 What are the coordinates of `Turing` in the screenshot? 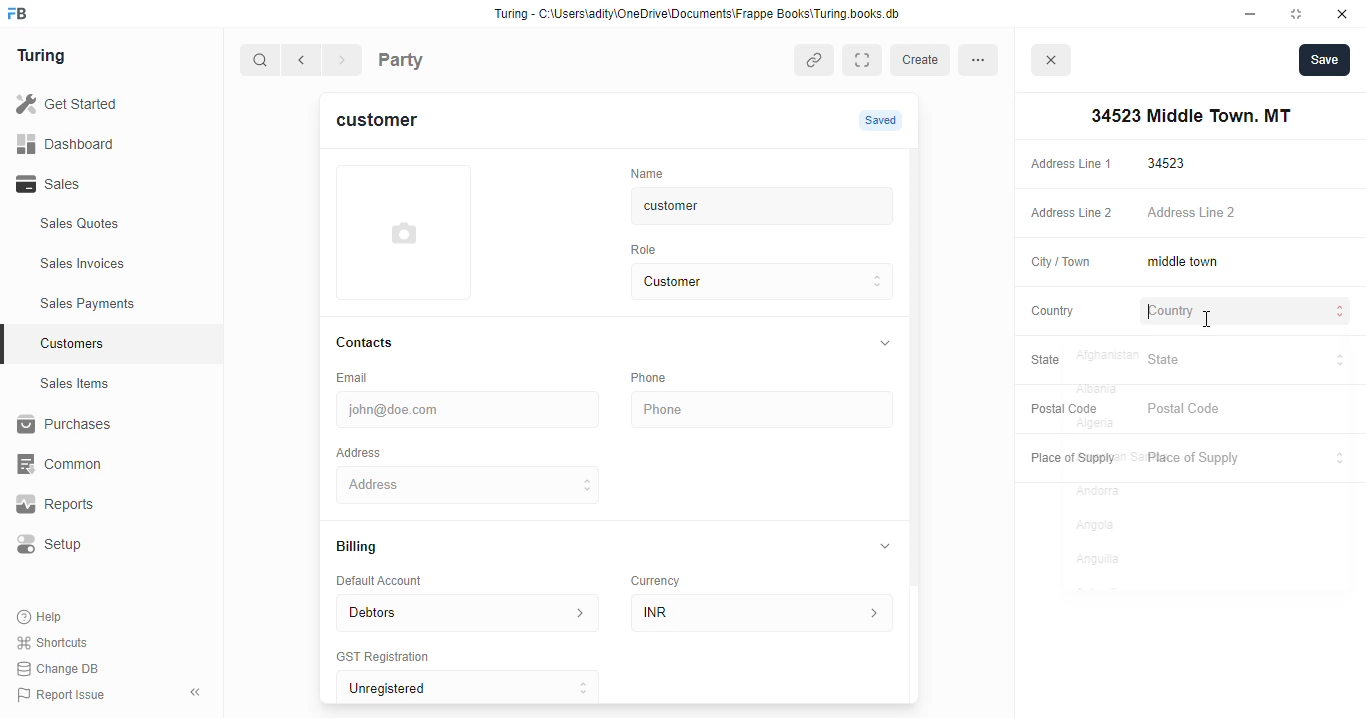 It's located at (46, 57).